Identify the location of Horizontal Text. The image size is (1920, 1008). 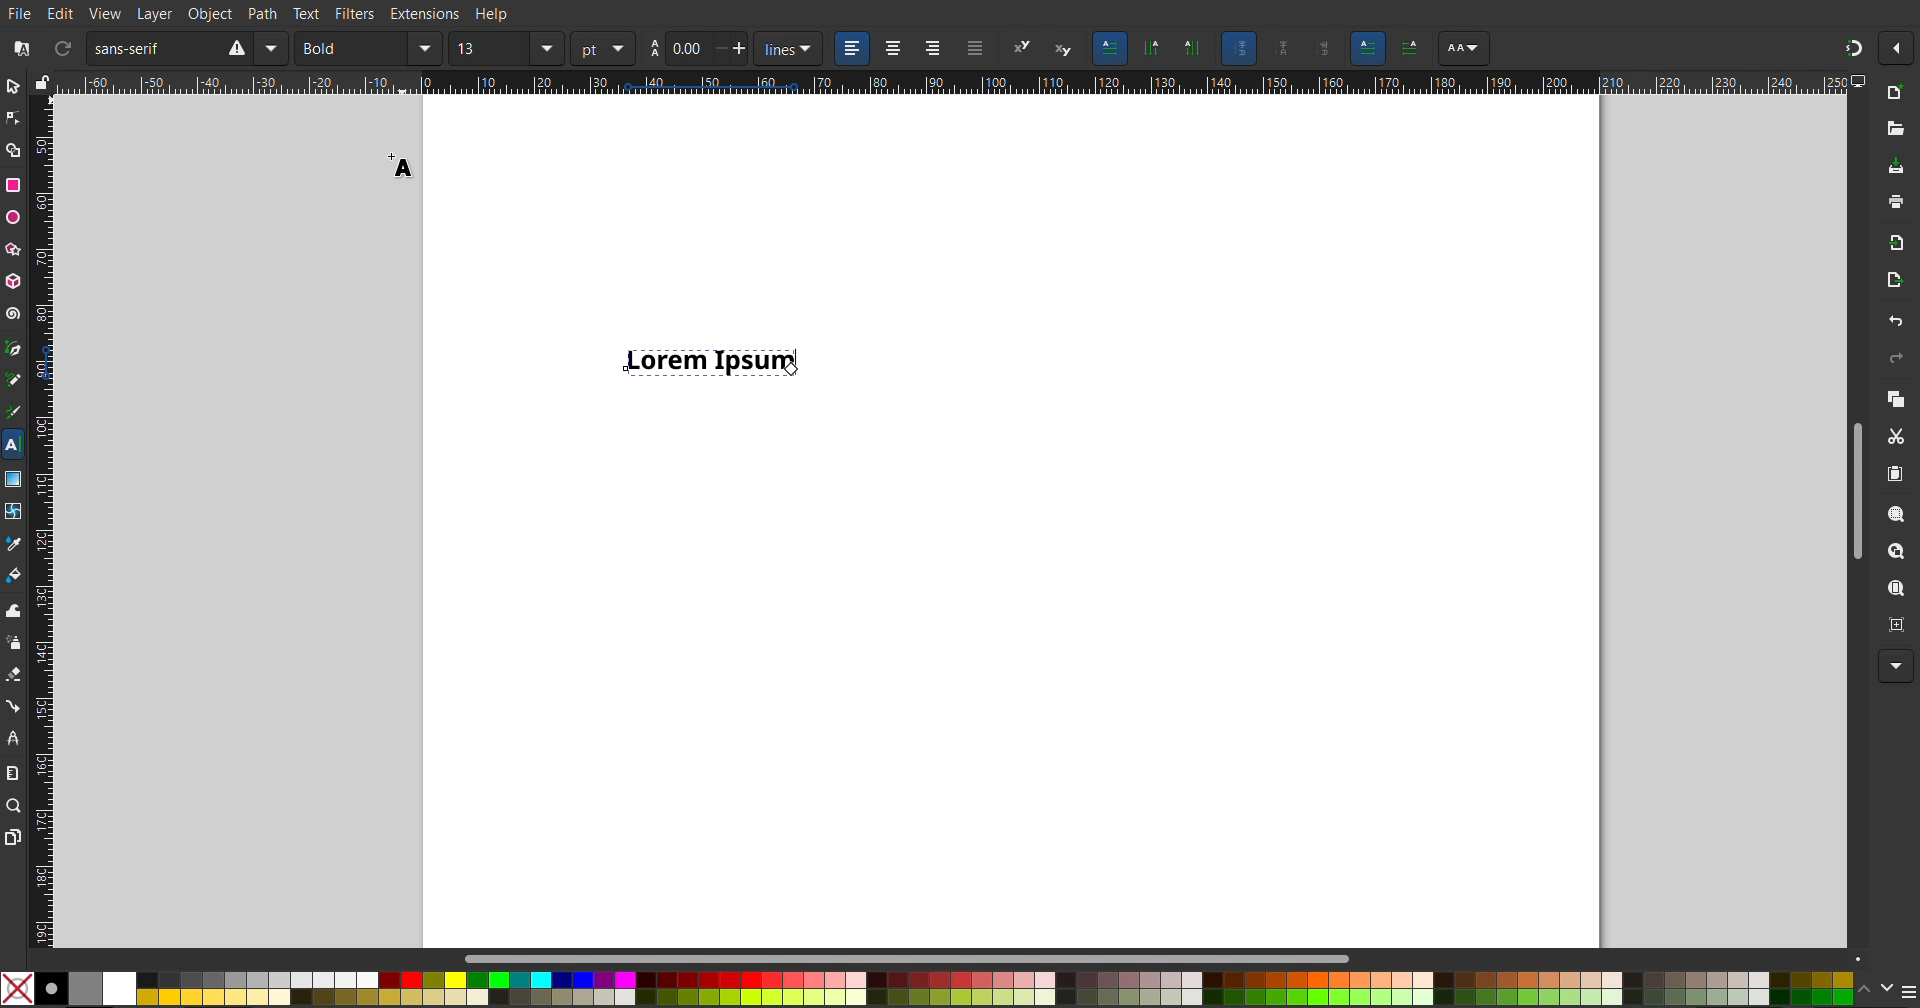
(1110, 48).